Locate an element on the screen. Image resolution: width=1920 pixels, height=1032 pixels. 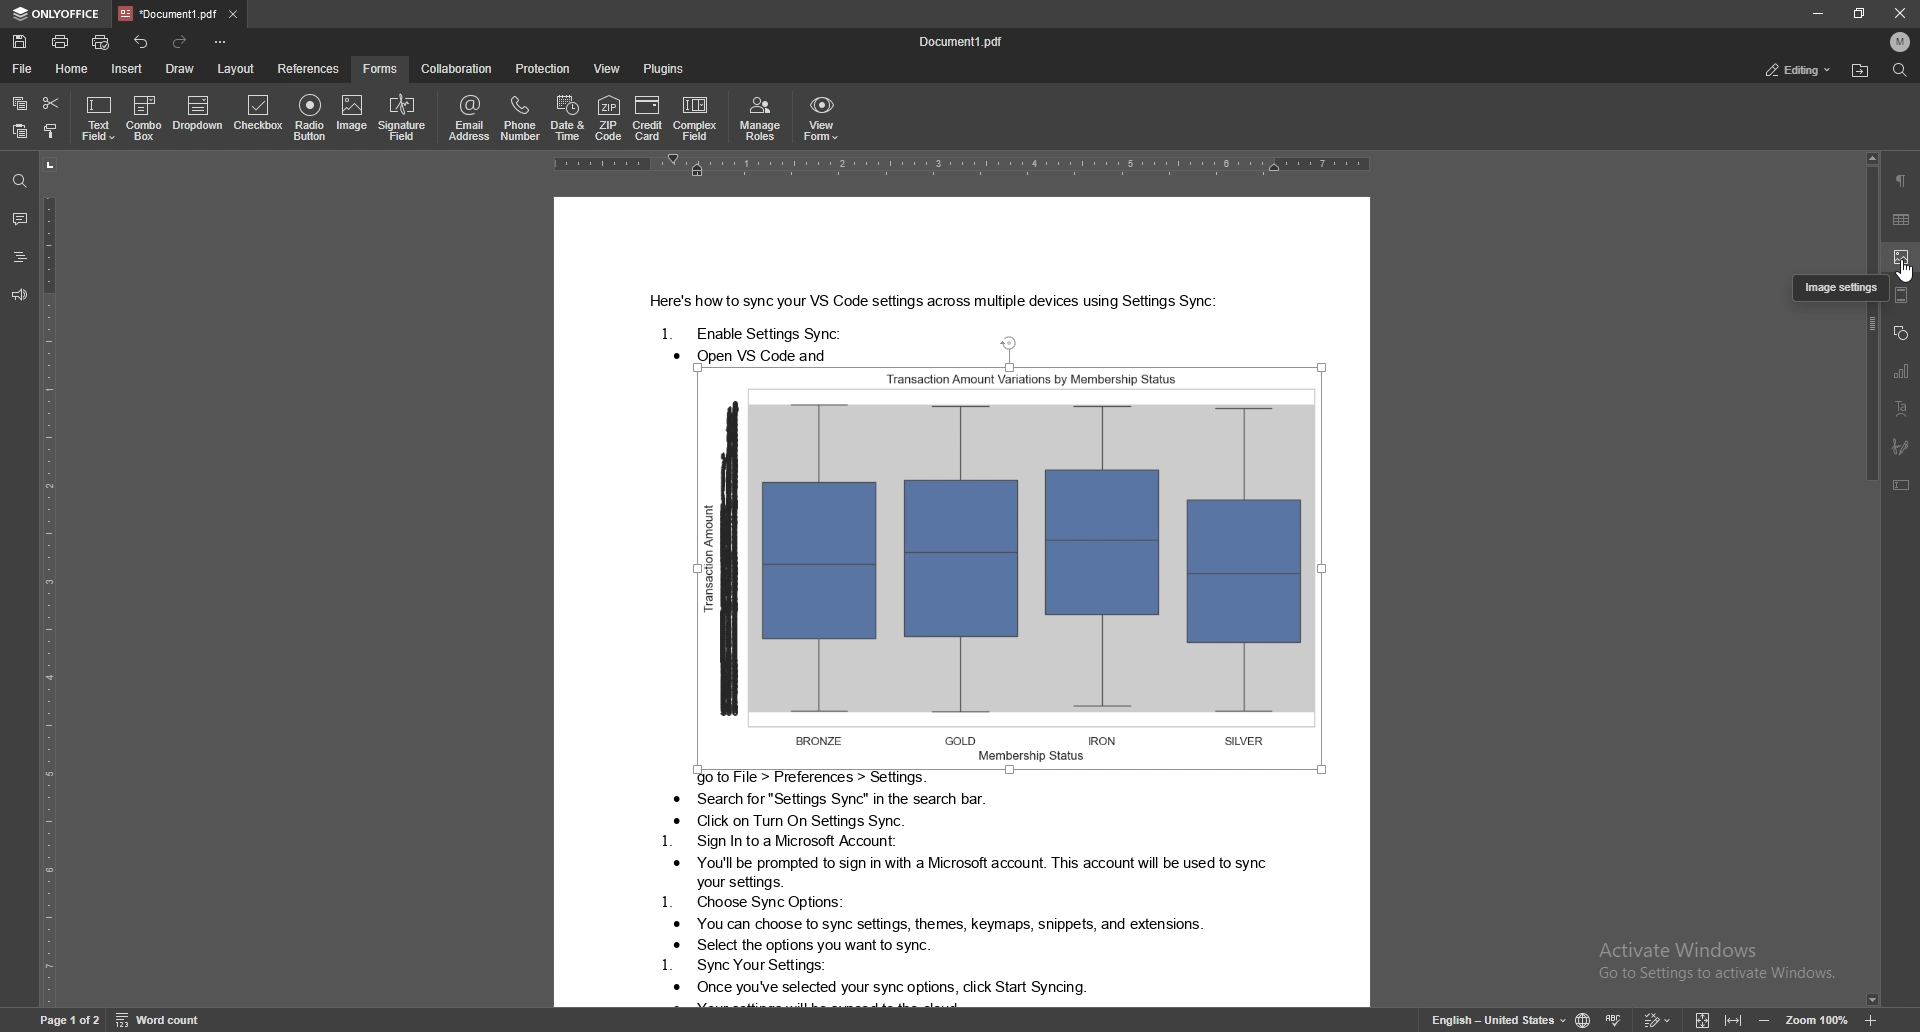
manage roles is located at coordinates (762, 117).